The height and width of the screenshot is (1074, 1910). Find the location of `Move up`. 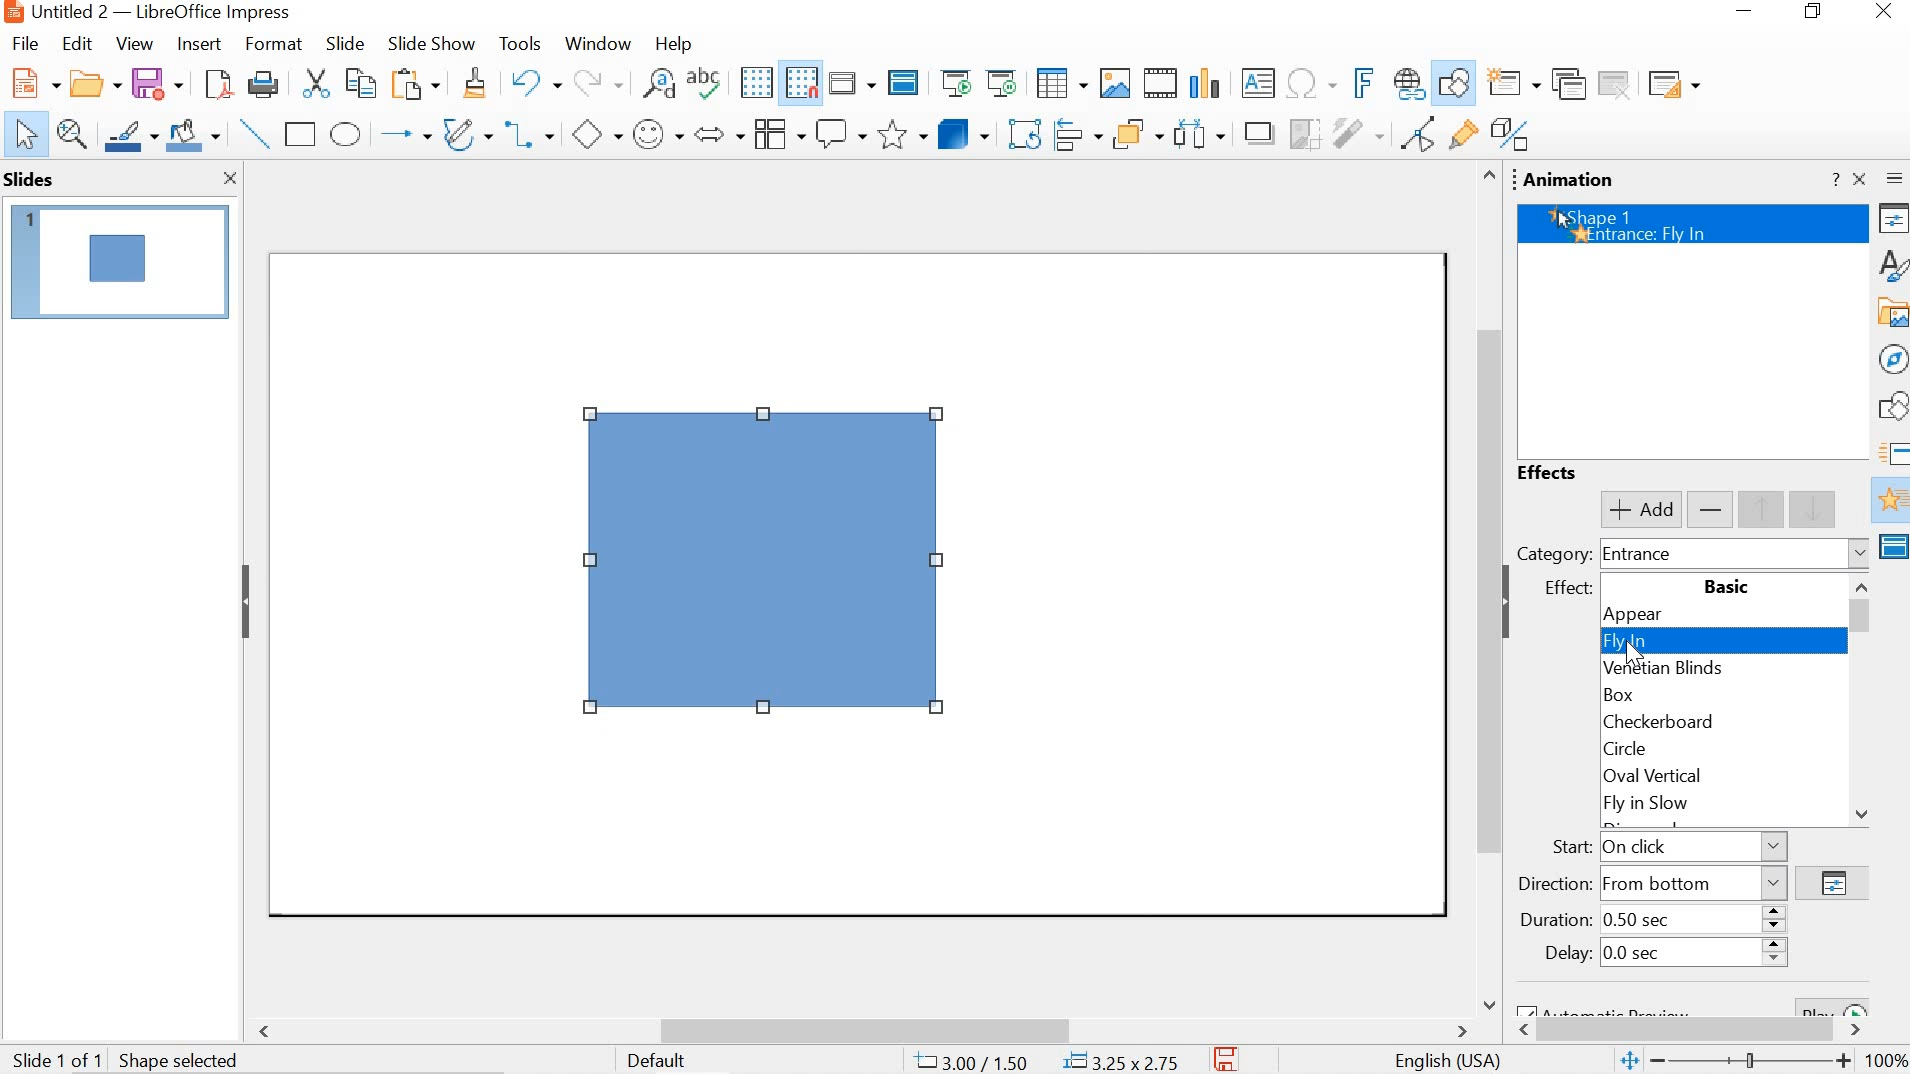

Move up is located at coordinates (1863, 585).